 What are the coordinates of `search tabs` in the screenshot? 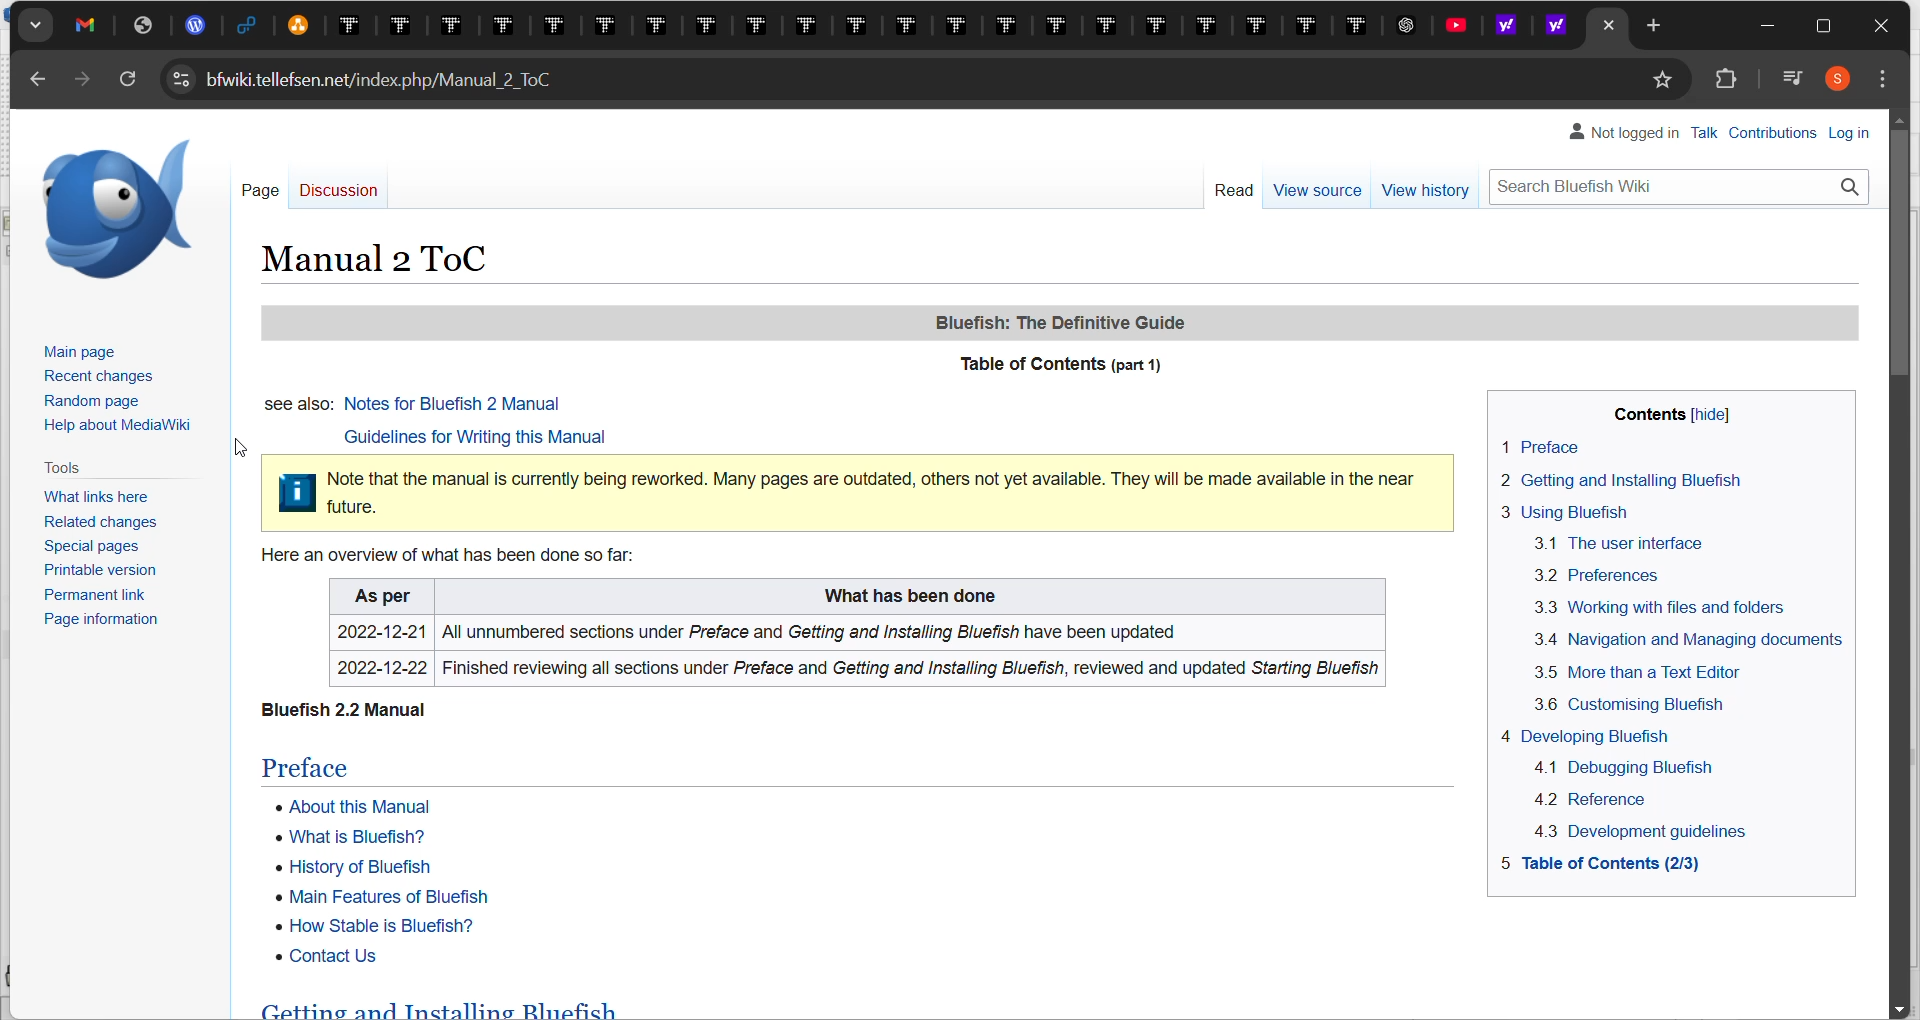 It's located at (42, 26).